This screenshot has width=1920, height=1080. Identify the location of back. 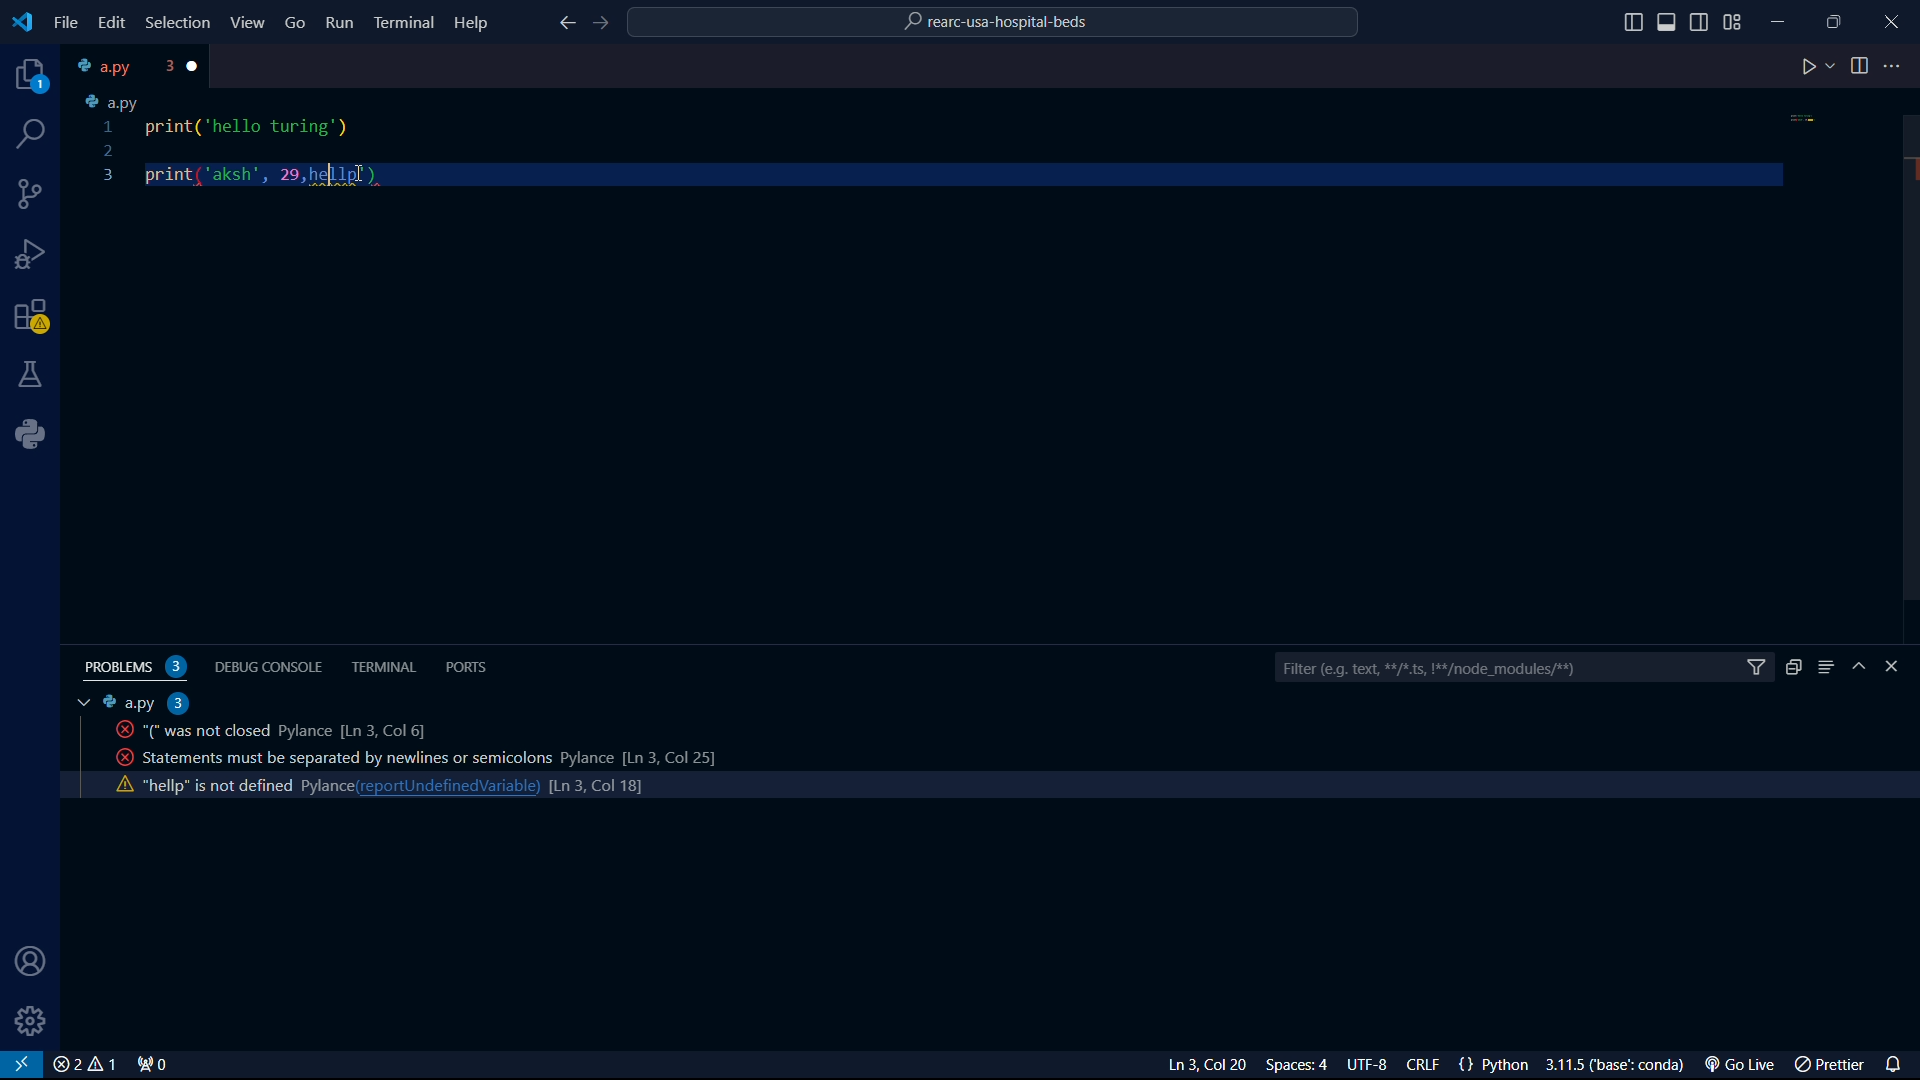
(565, 25).